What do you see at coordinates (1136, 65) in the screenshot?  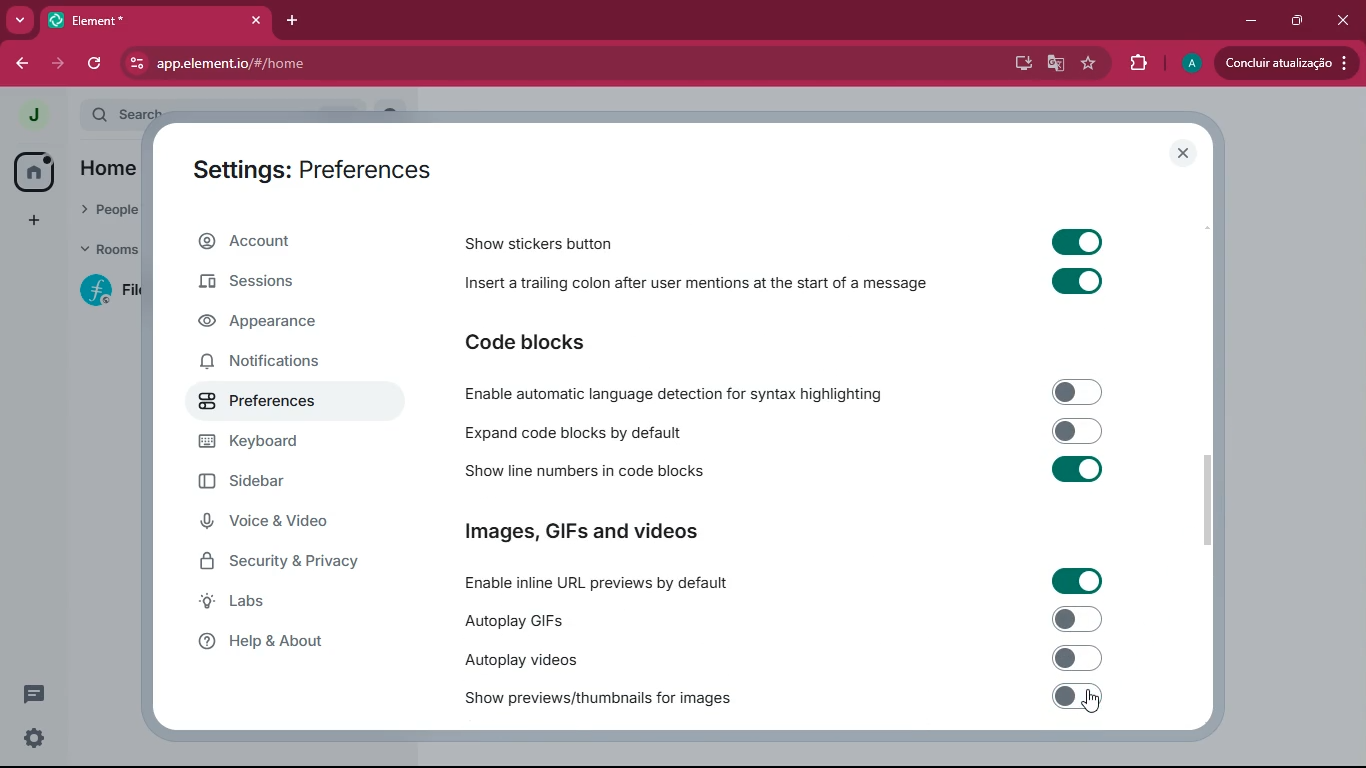 I see `extensions` at bounding box center [1136, 65].